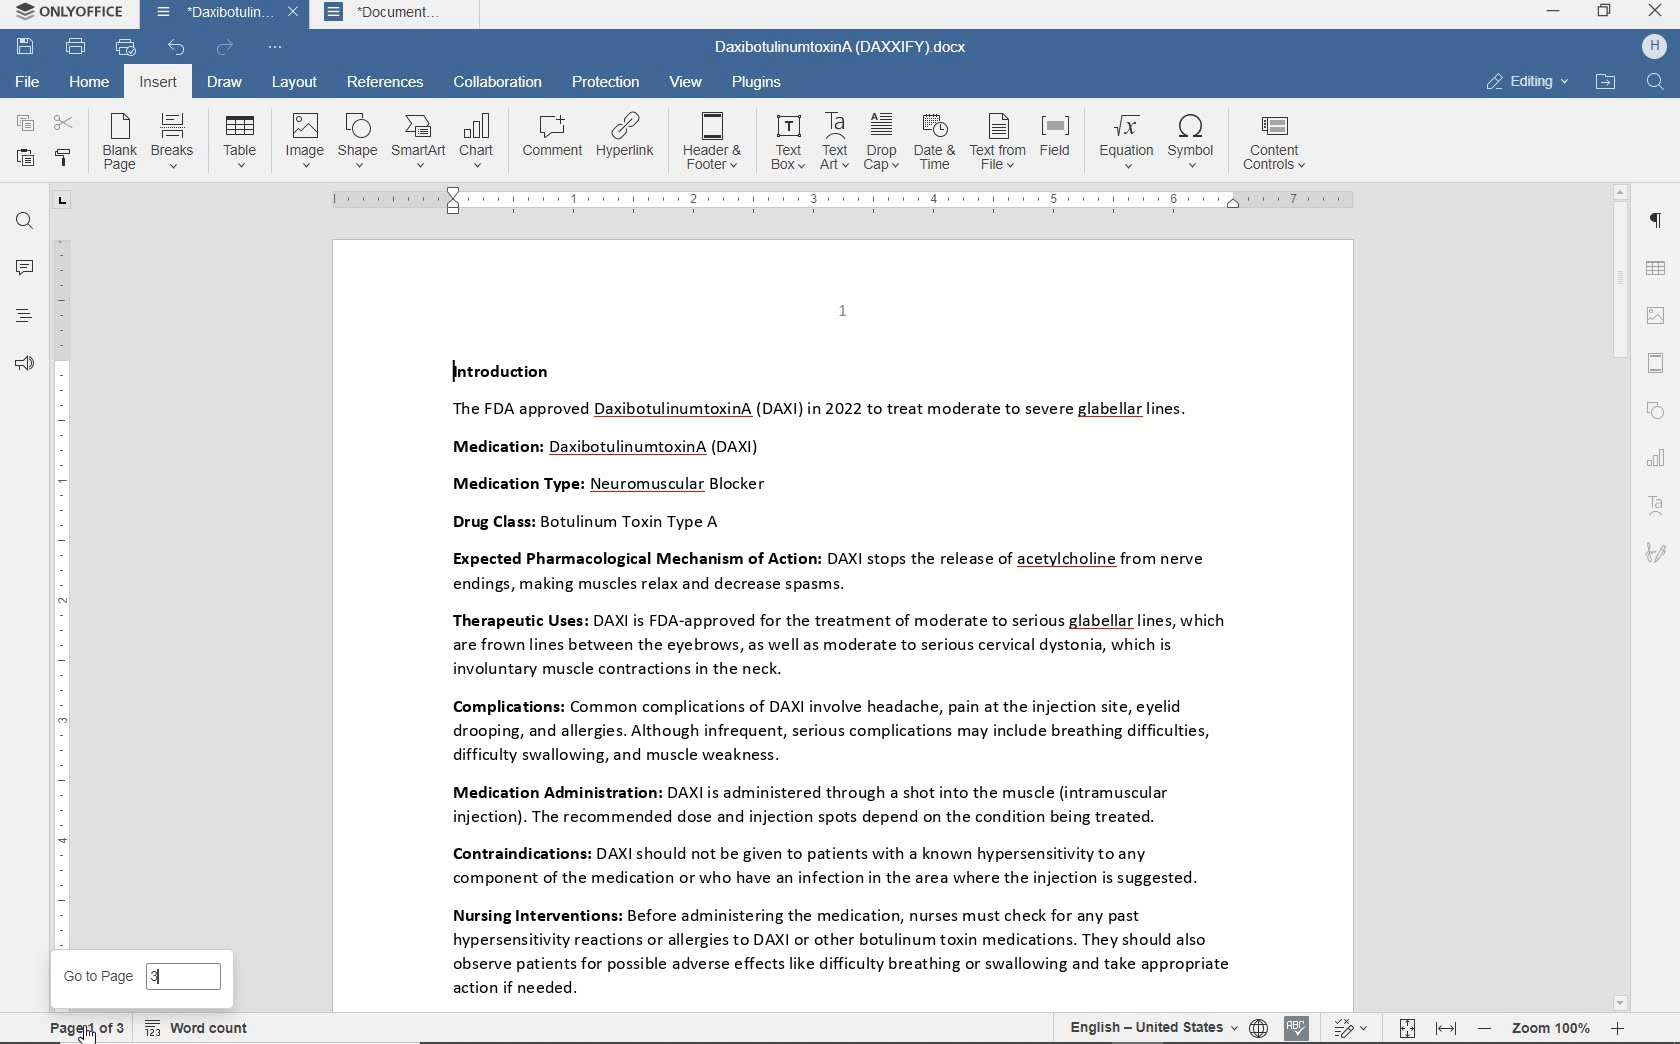 The height and width of the screenshot is (1044, 1680). What do you see at coordinates (499, 82) in the screenshot?
I see `collaboration` at bounding box center [499, 82].